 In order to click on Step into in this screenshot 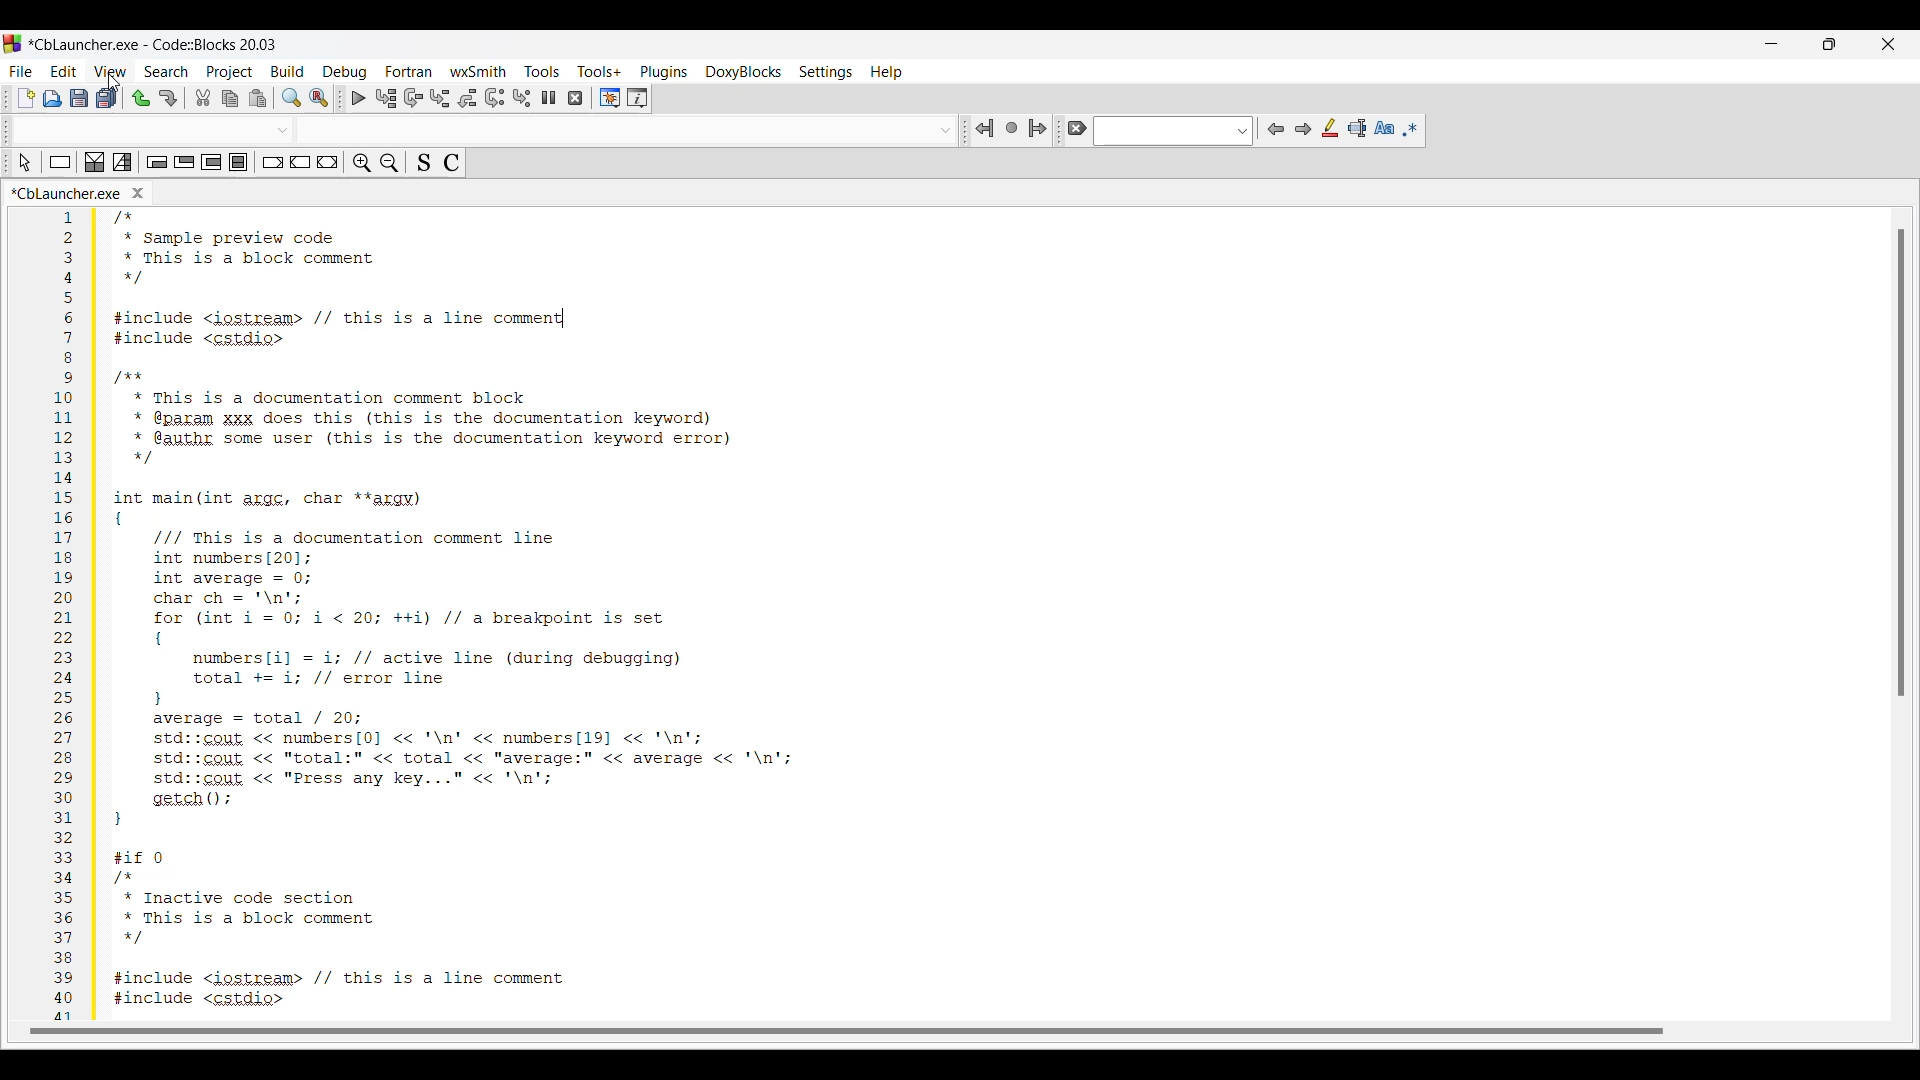, I will do `click(440, 98)`.